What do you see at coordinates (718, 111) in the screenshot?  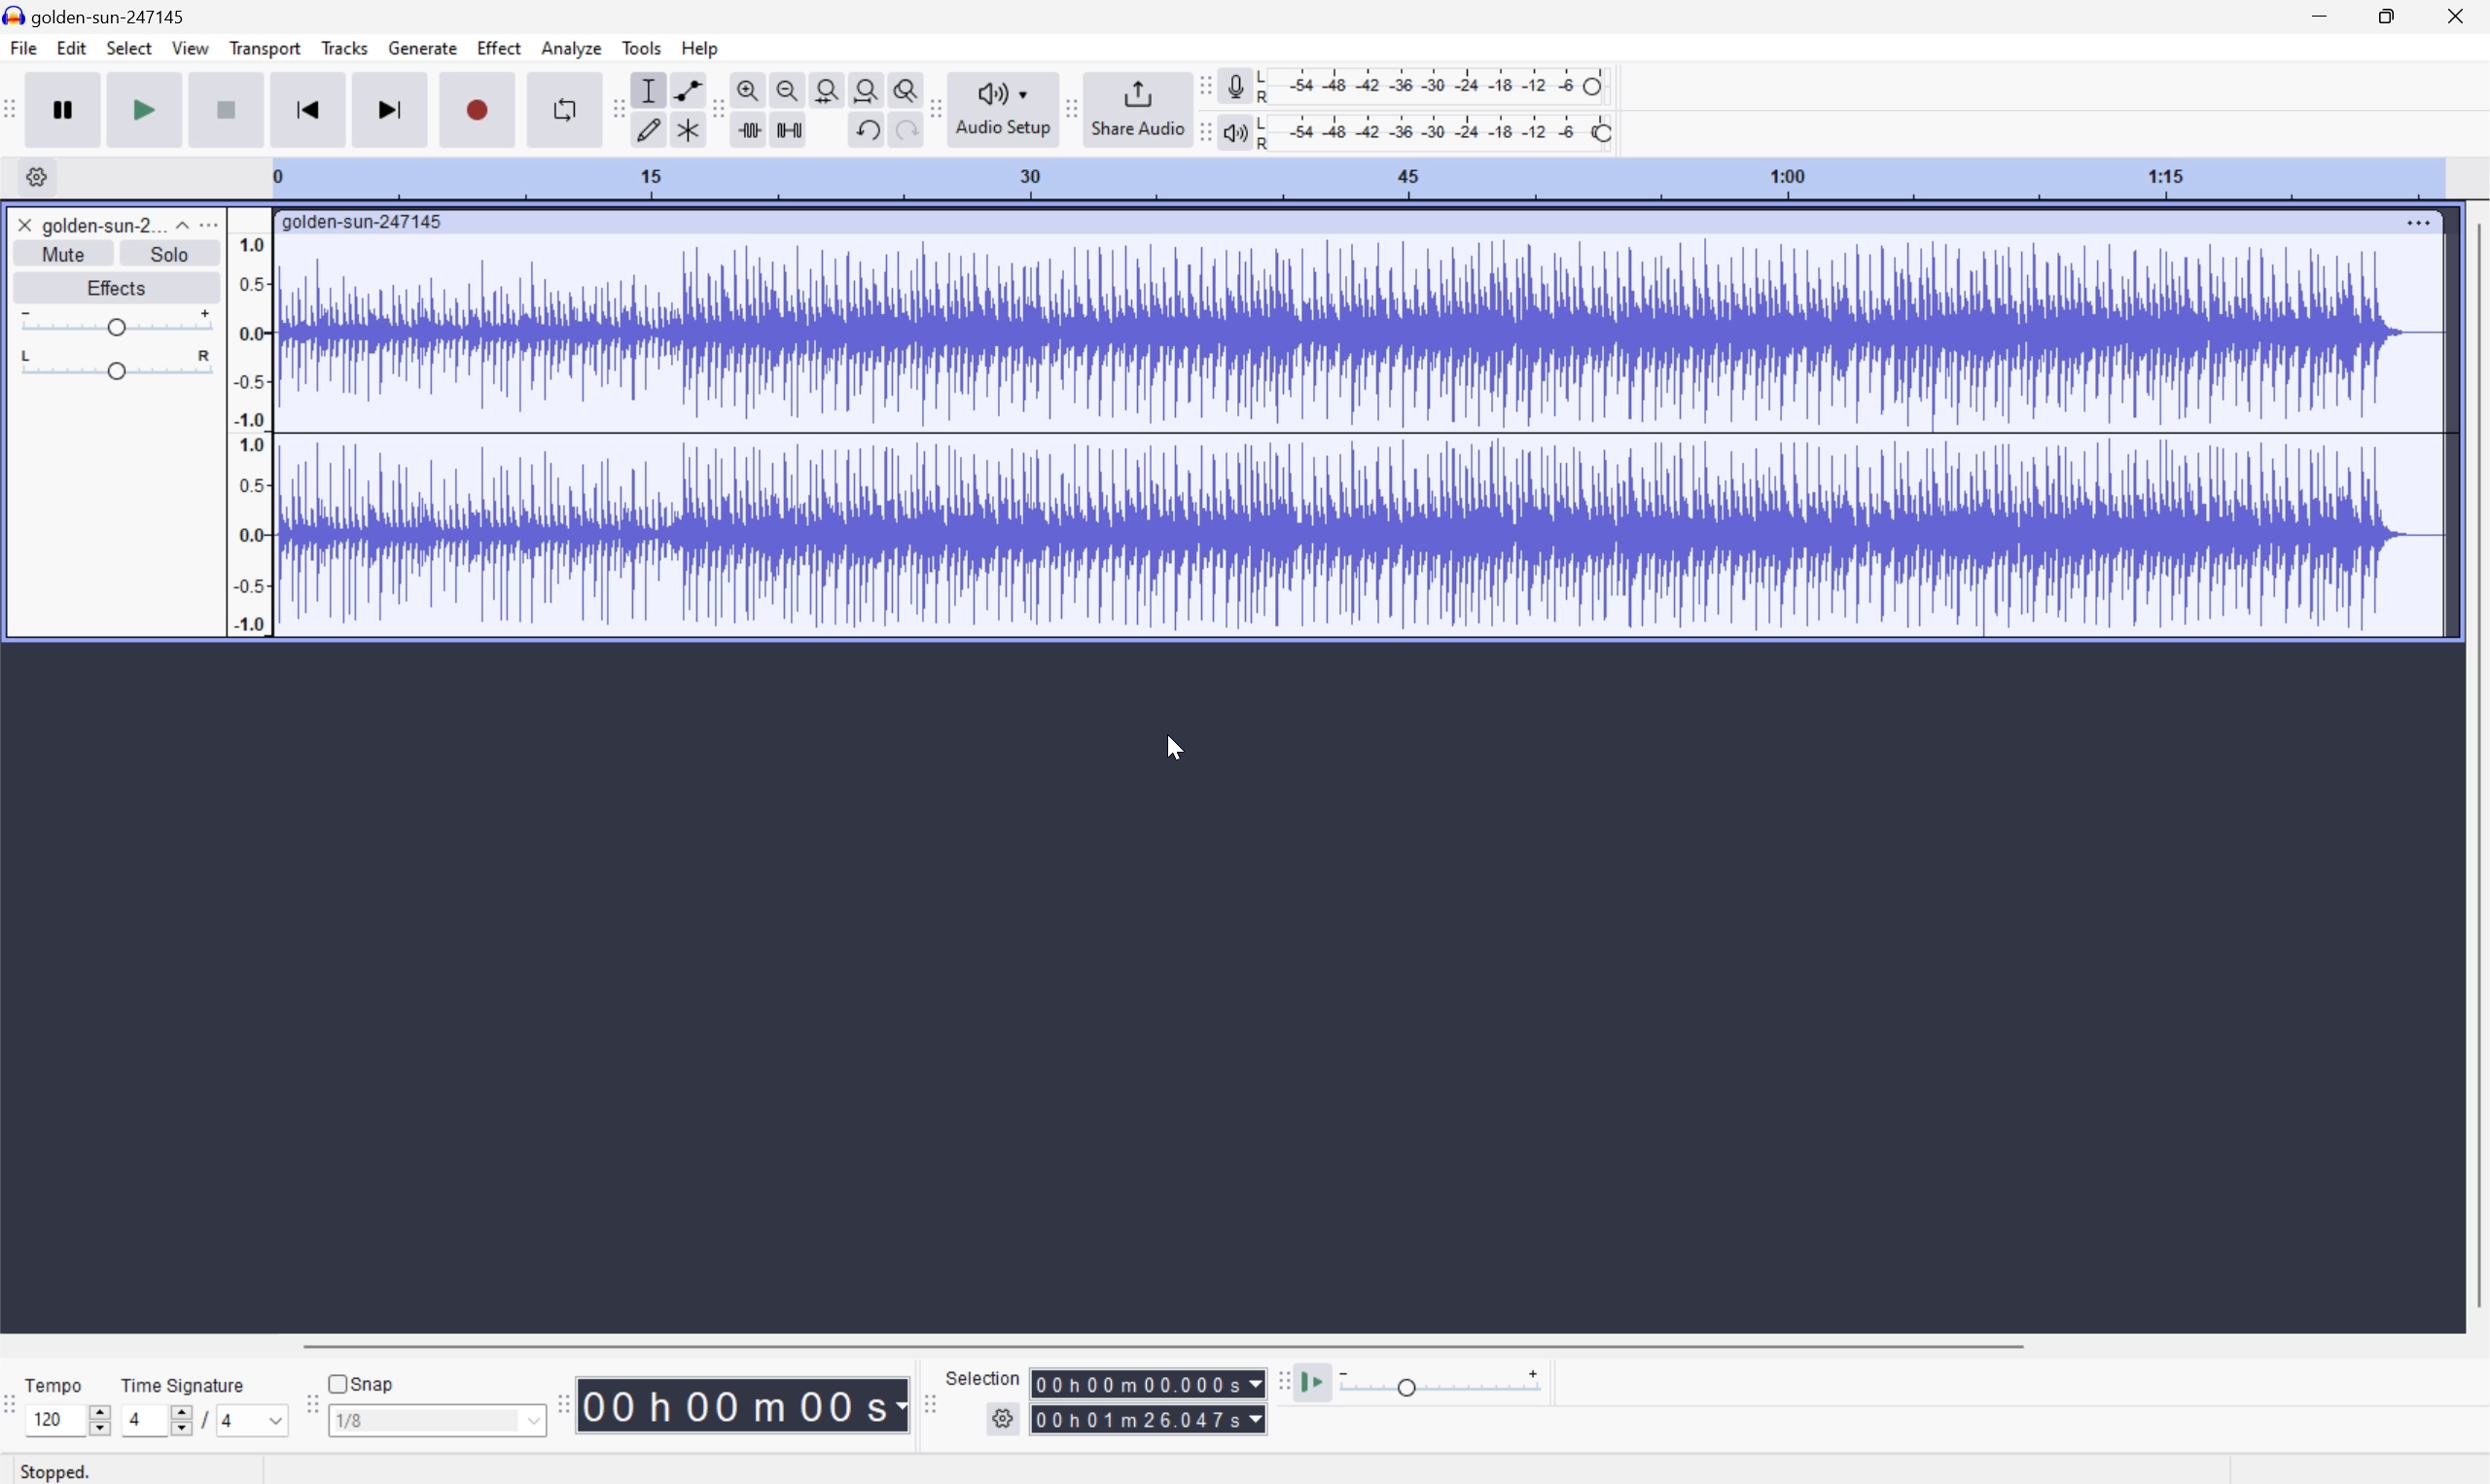 I see `Audacity edit toolbar` at bounding box center [718, 111].